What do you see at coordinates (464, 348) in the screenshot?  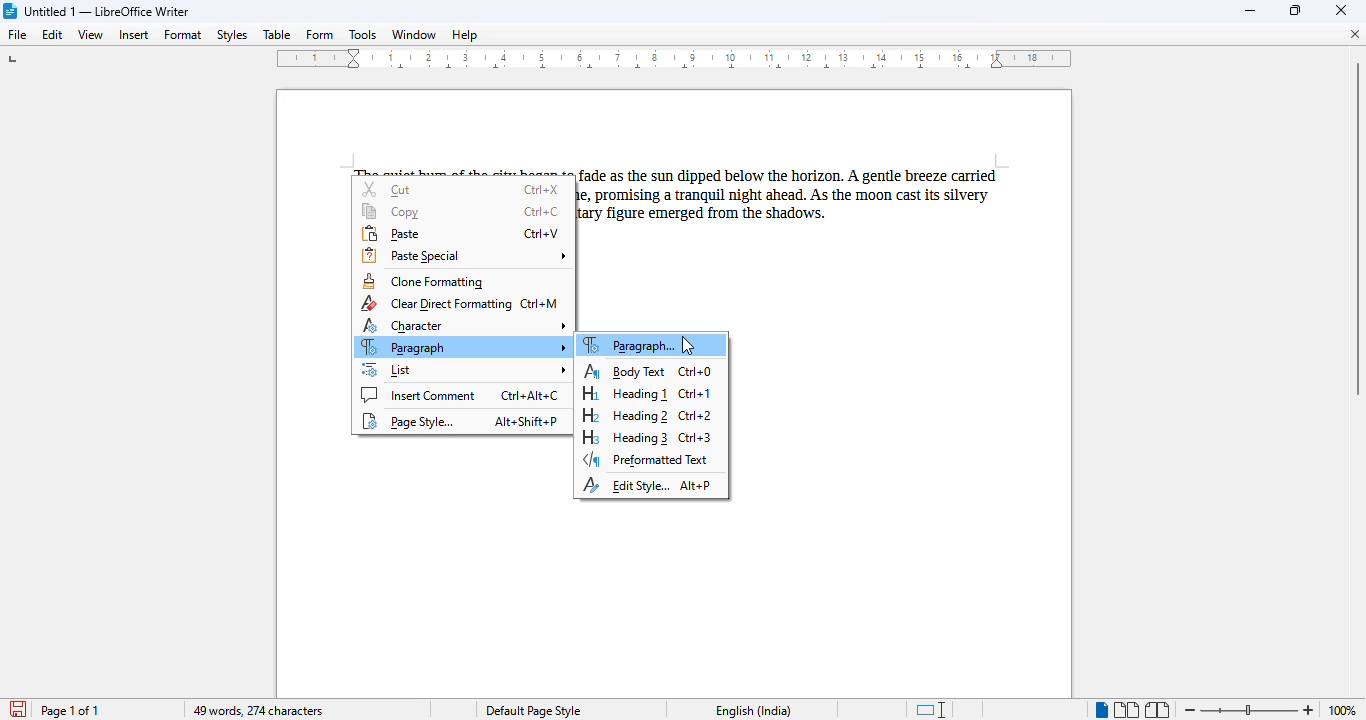 I see `paragraph` at bounding box center [464, 348].